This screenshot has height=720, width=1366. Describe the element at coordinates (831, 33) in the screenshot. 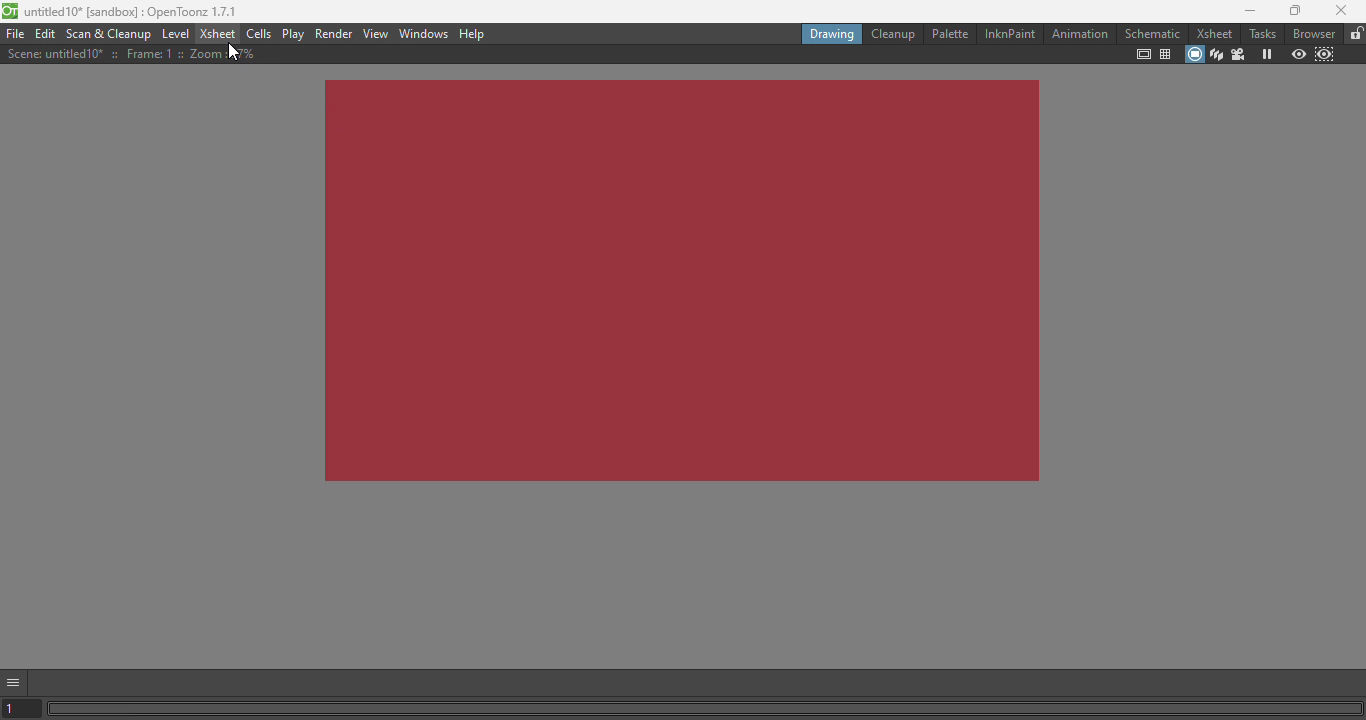

I see `Drawing` at that location.